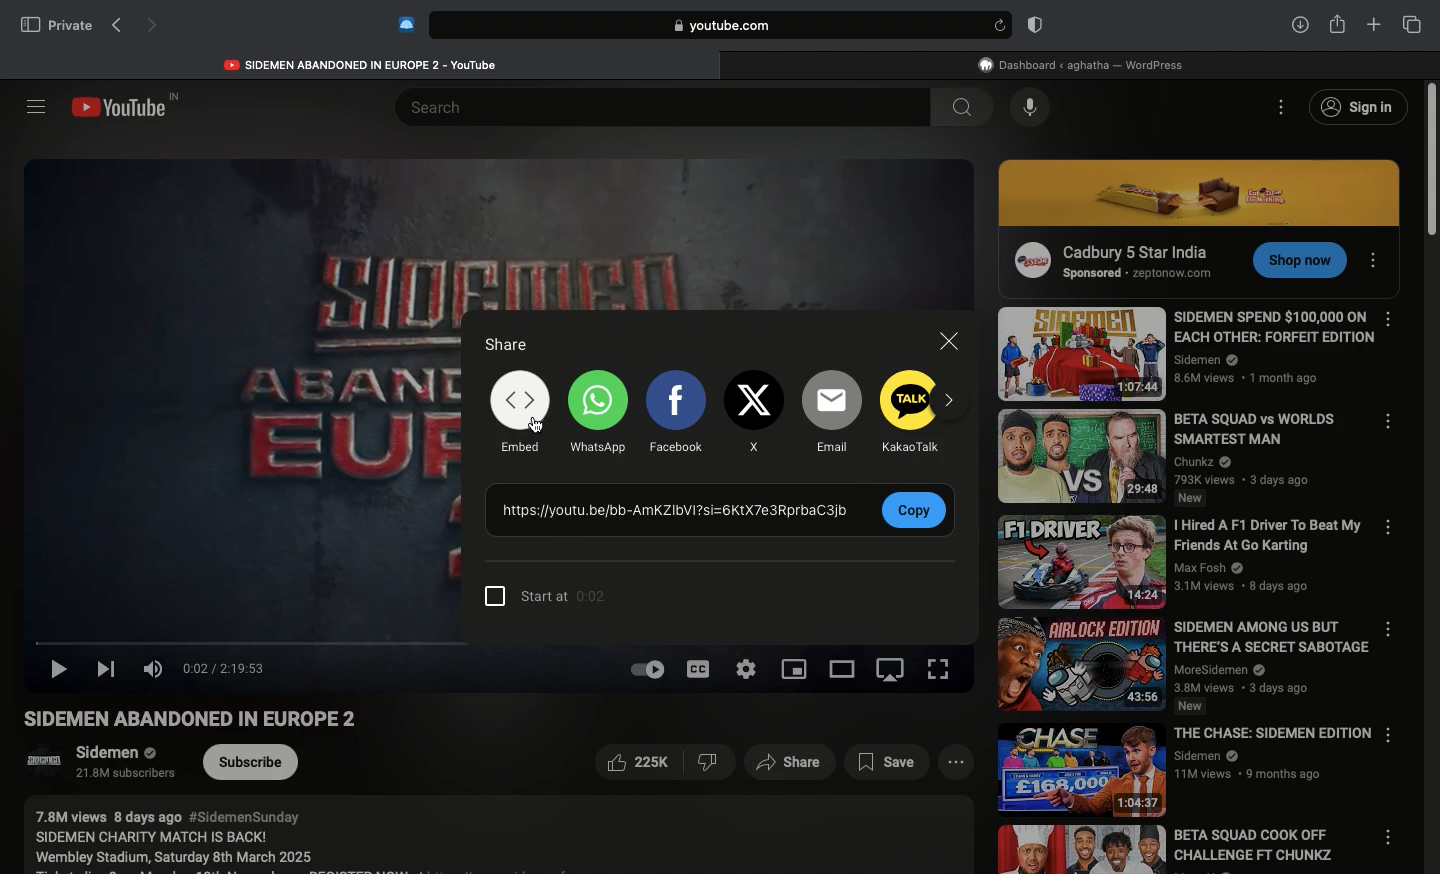 This screenshot has width=1440, height=874. Describe the element at coordinates (998, 25) in the screenshot. I see `refresh` at that location.